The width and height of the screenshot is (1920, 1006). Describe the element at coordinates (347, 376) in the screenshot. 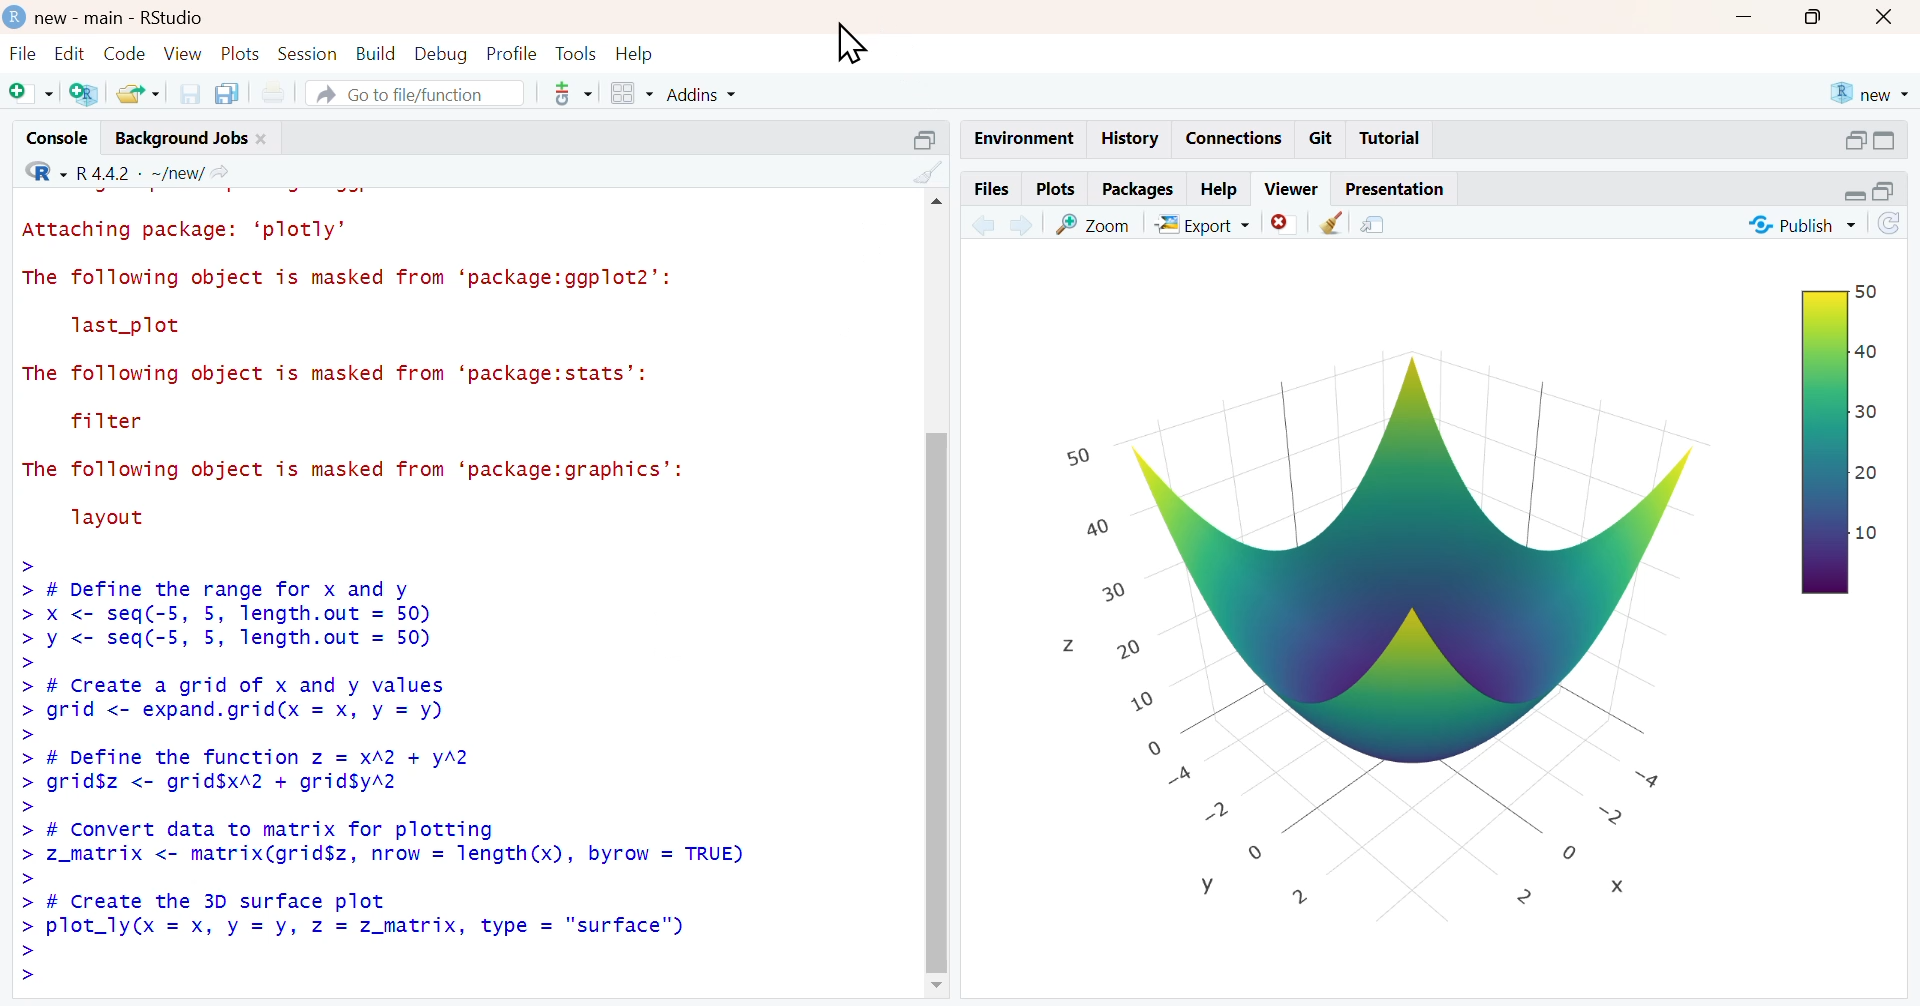

I see `The following object is masked from ‘package:stats’:` at that location.